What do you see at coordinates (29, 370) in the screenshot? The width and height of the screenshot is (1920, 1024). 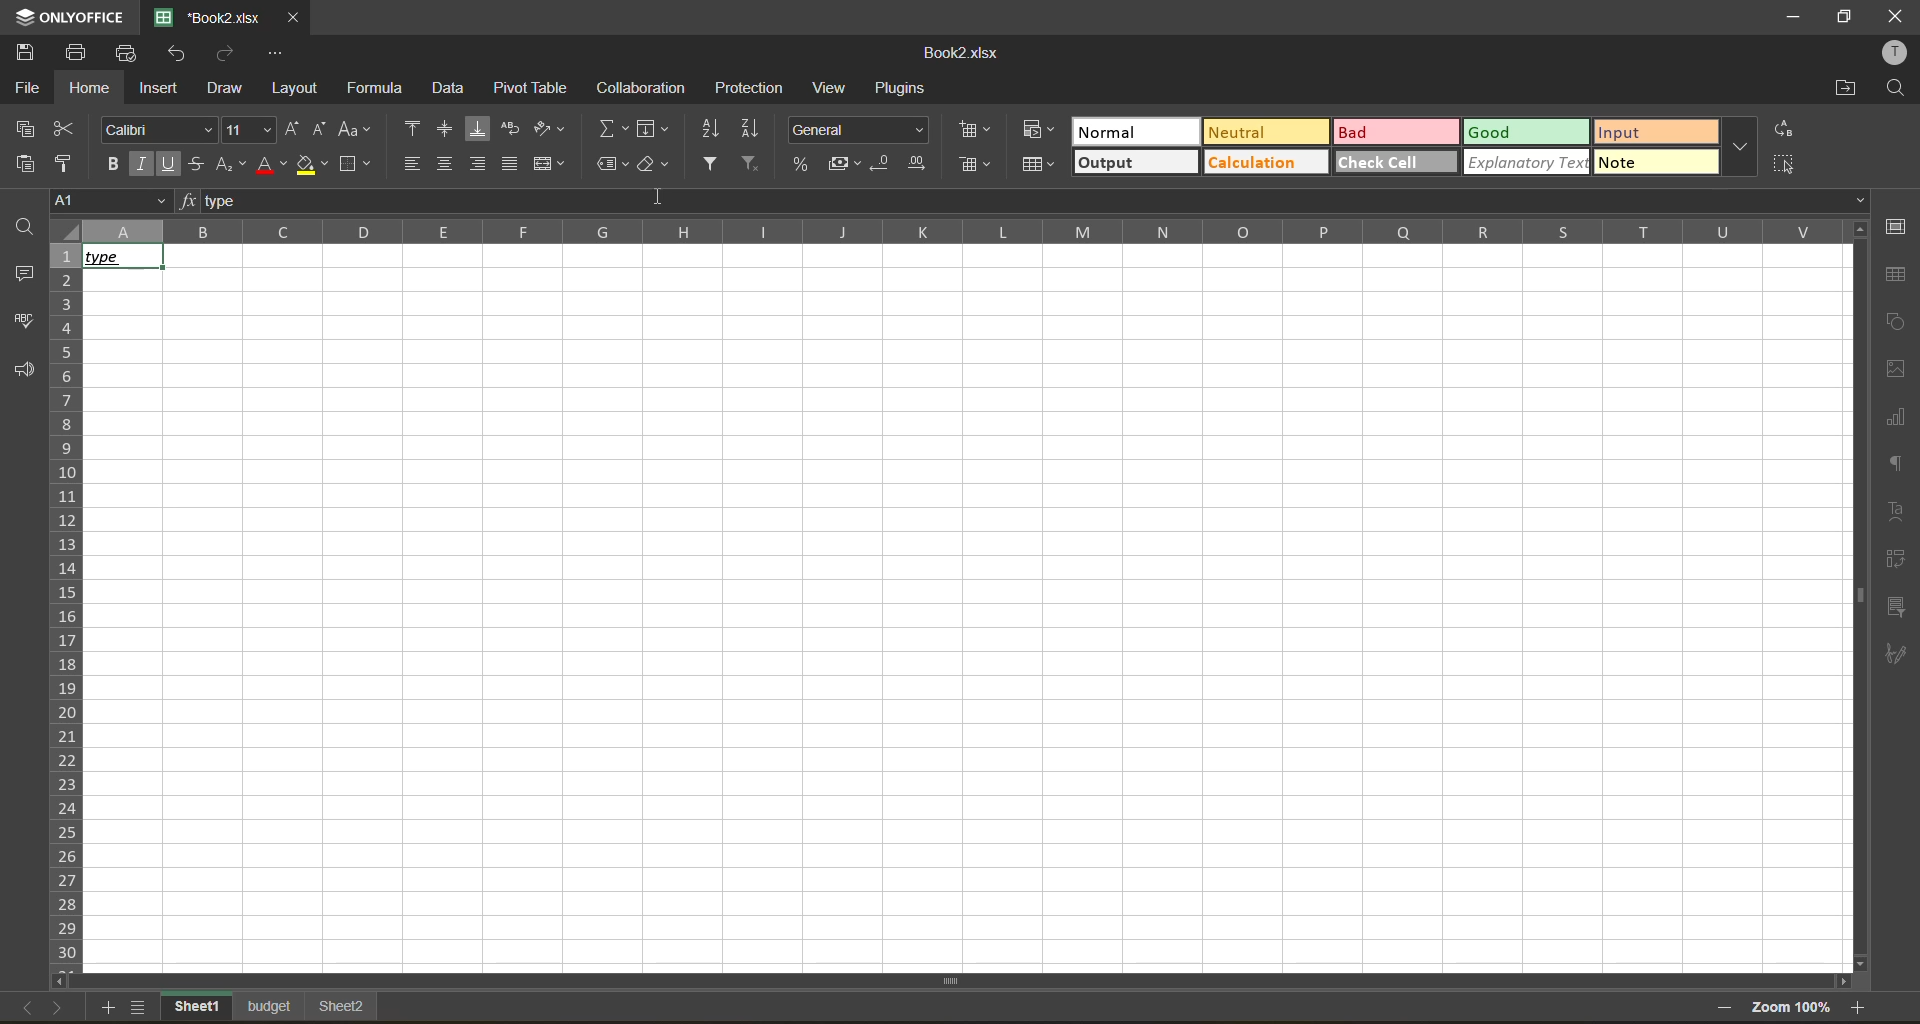 I see `feedback` at bounding box center [29, 370].